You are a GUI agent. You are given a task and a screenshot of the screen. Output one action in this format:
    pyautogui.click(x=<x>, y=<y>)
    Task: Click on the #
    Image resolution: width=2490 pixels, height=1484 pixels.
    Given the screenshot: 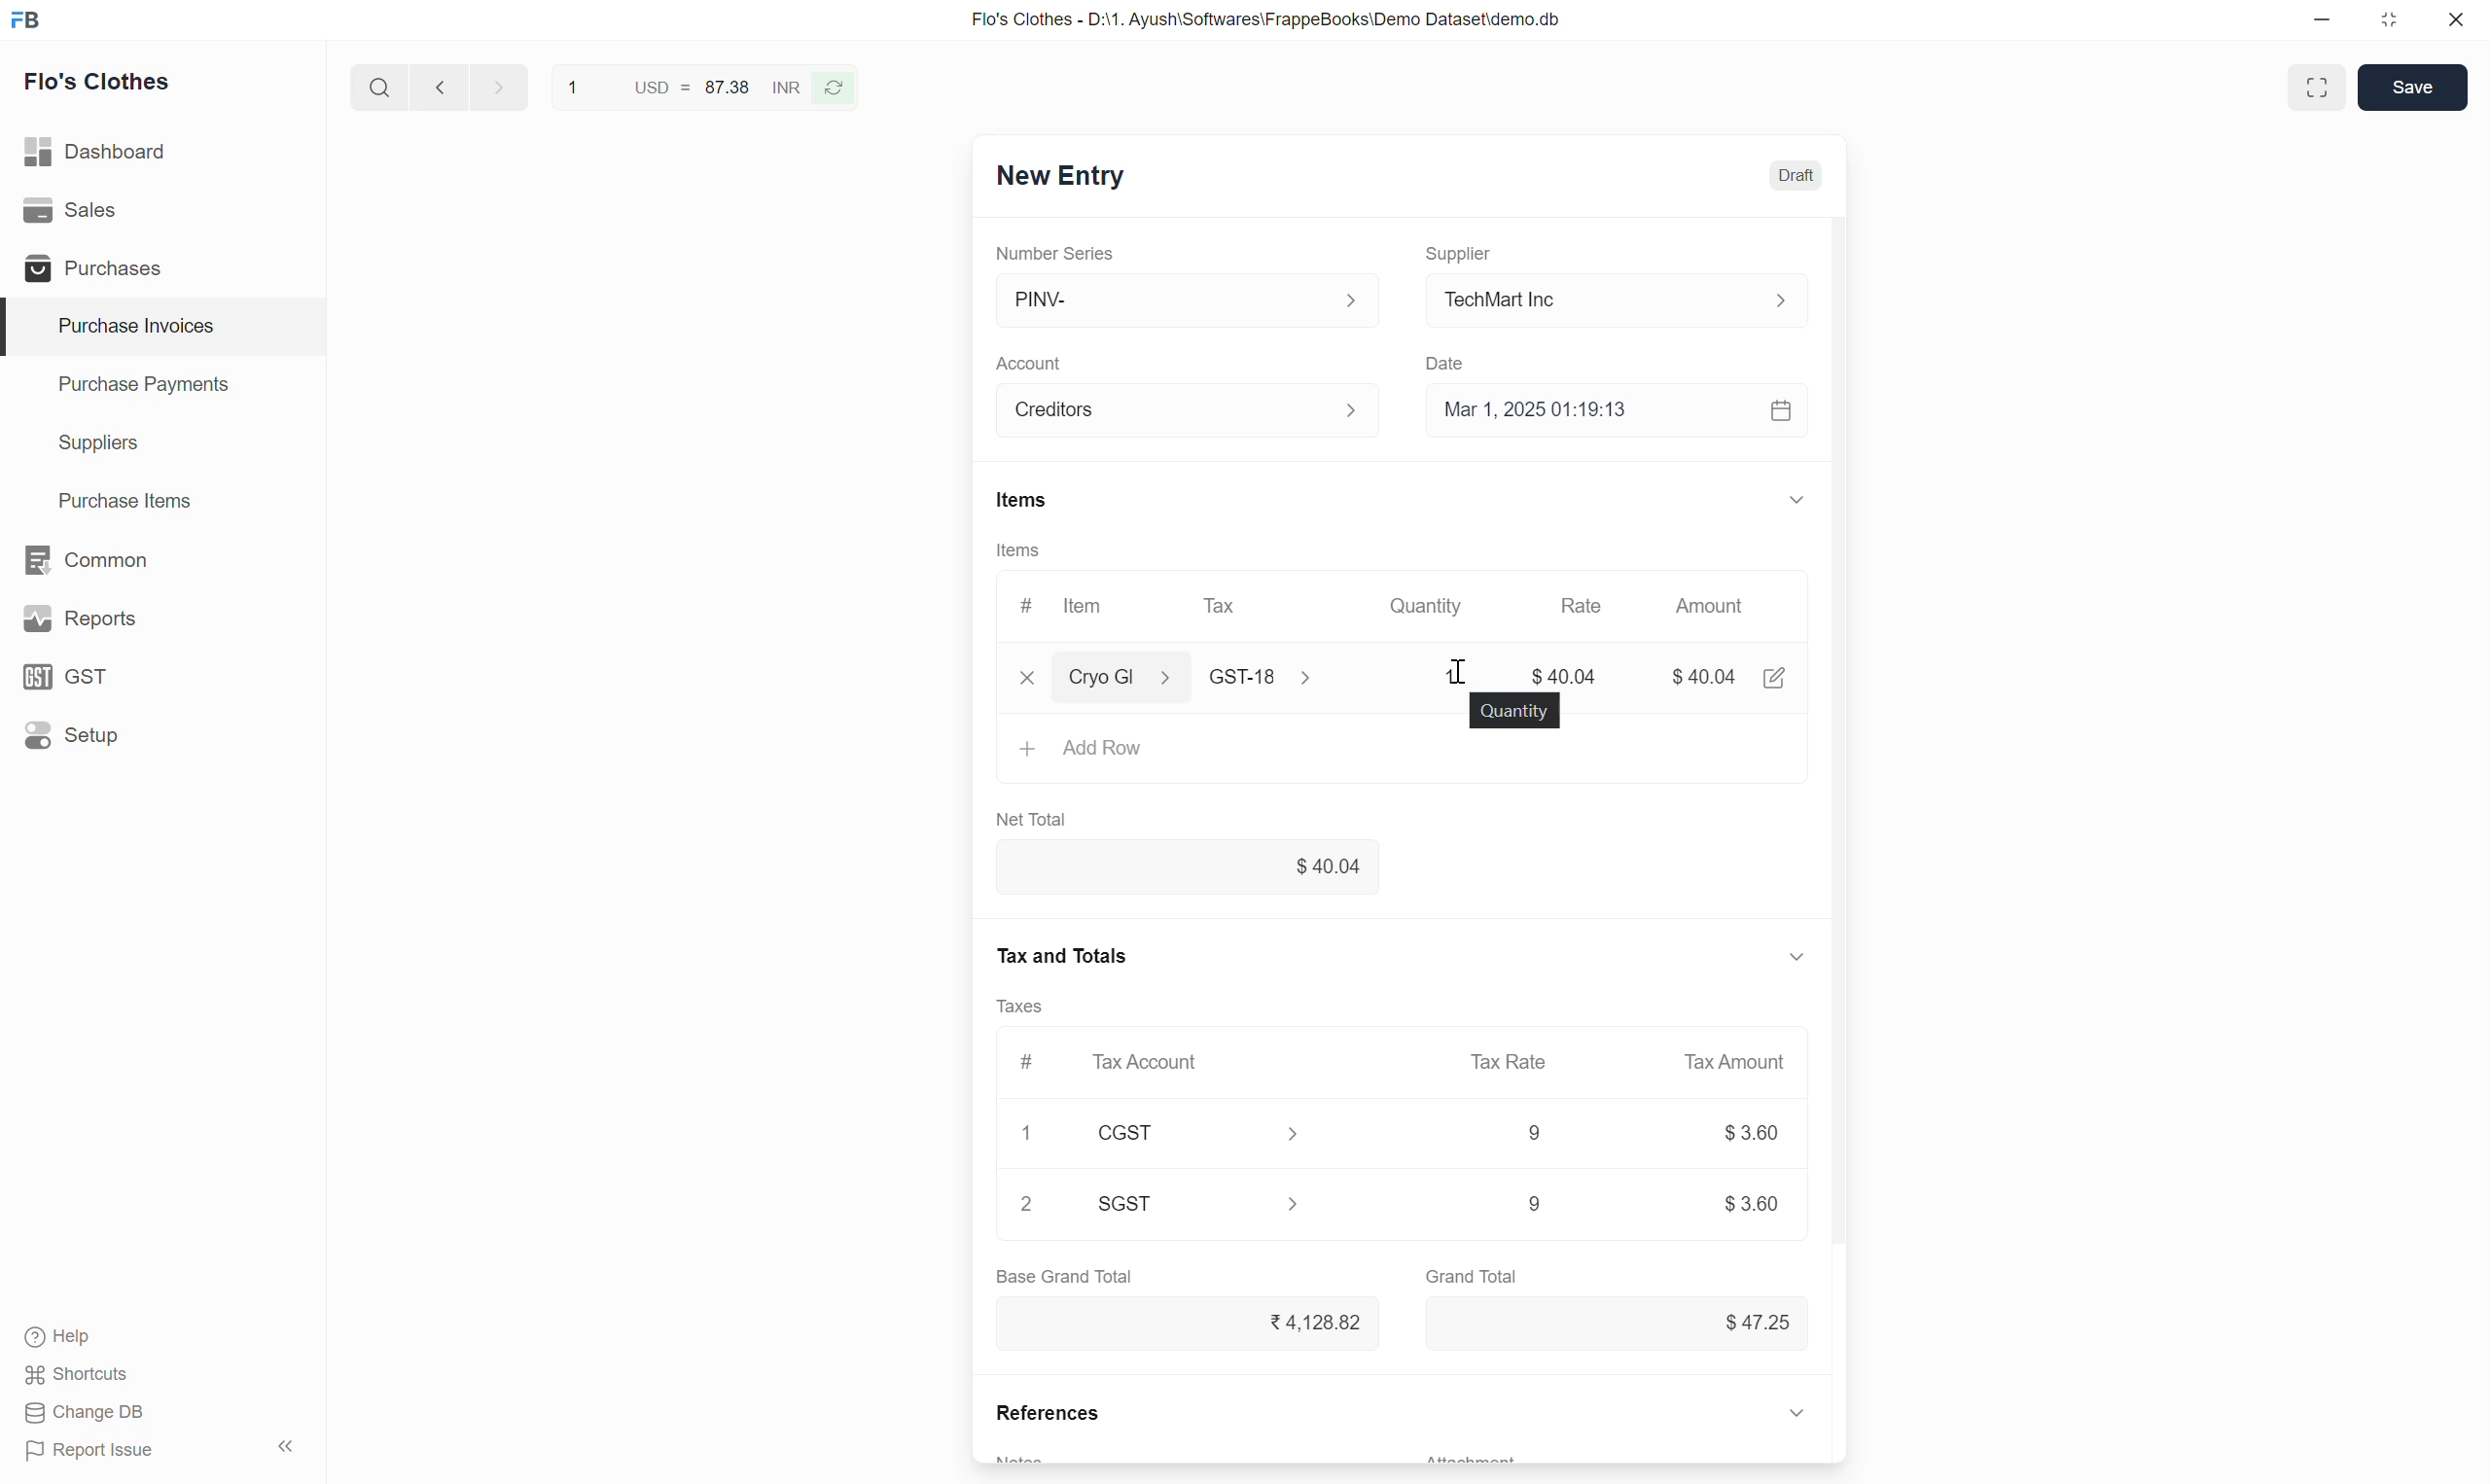 What is the action you would take?
    pyautogui.click(x=1026, y=1058)
    